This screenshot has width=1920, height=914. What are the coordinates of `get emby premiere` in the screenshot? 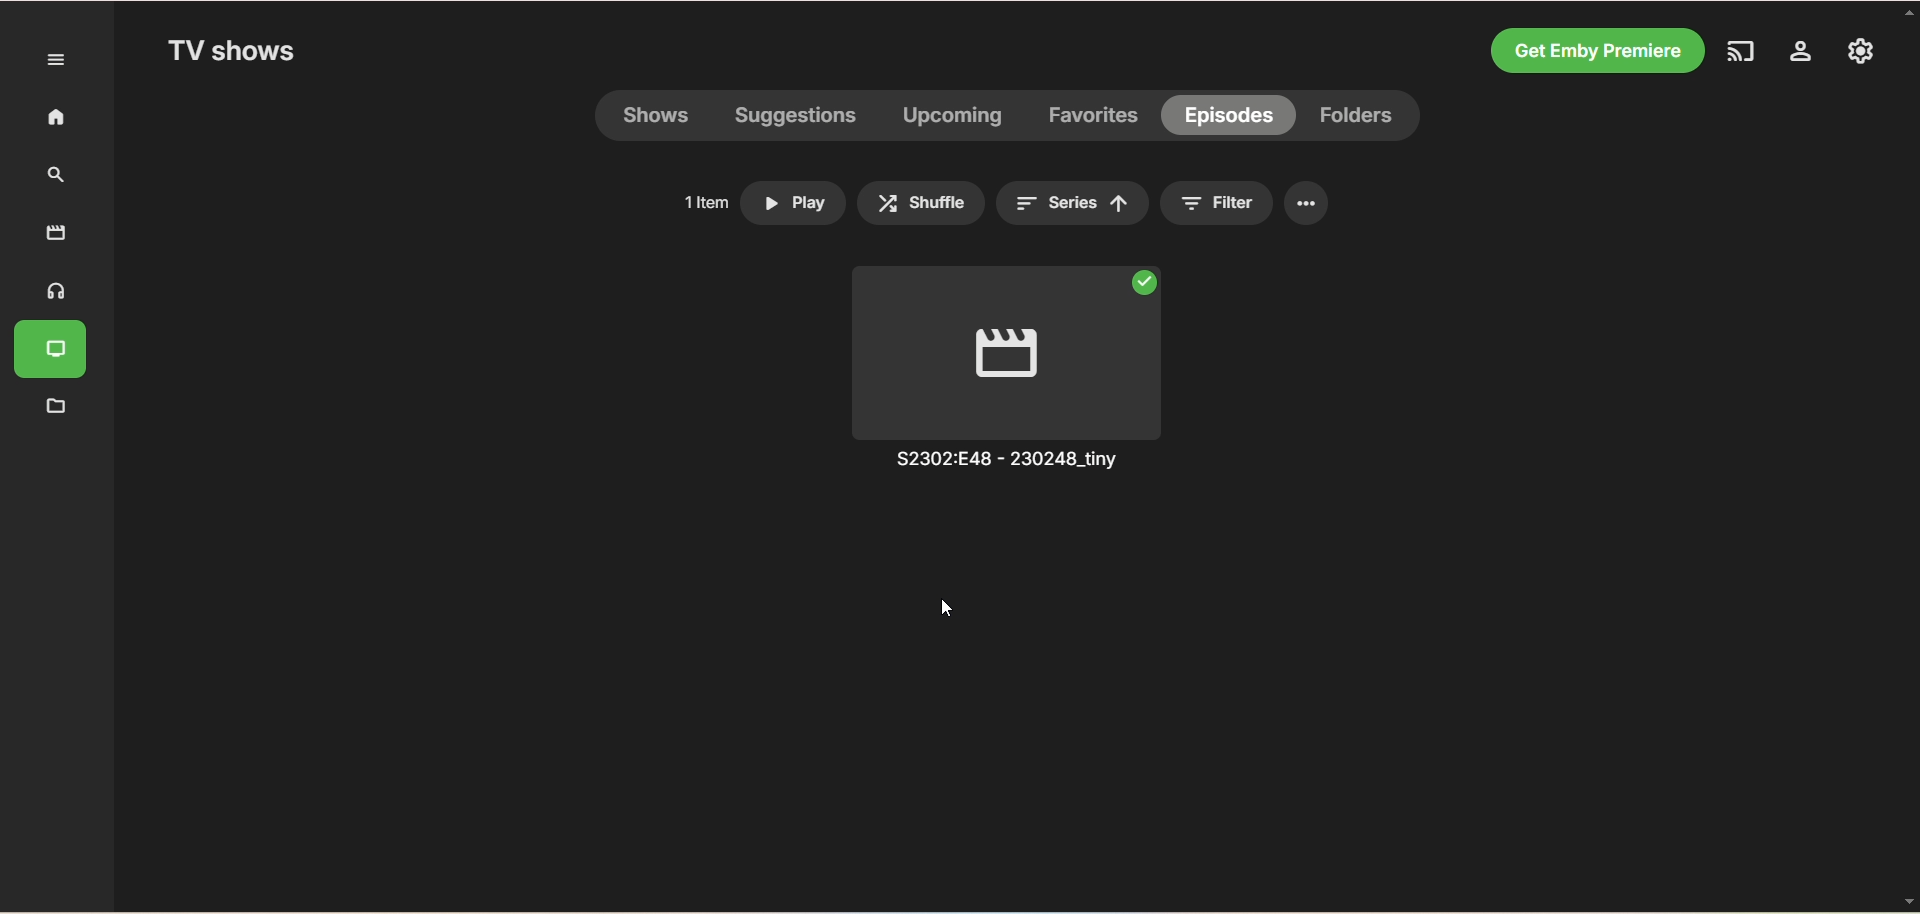 It's located at (1599, 49).